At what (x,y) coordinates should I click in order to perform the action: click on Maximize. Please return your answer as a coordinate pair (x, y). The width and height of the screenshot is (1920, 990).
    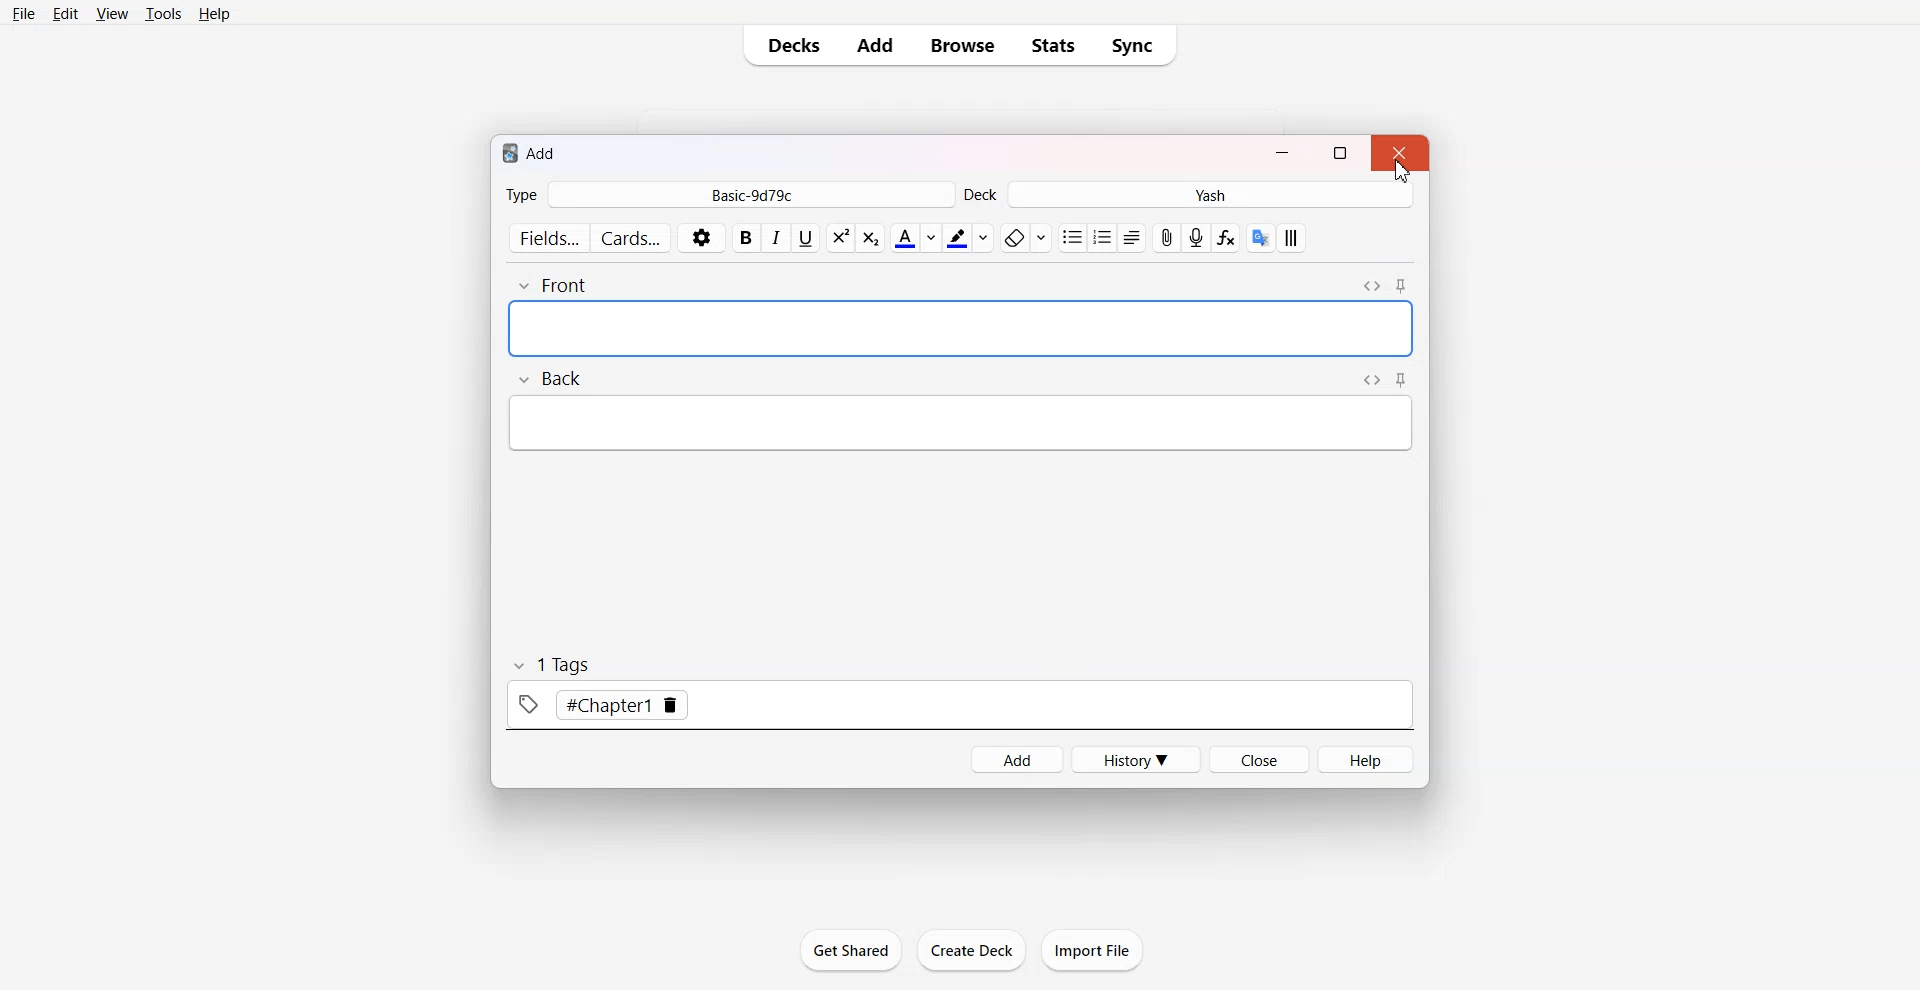
    Looking at the image, I should click on (1341, 151).